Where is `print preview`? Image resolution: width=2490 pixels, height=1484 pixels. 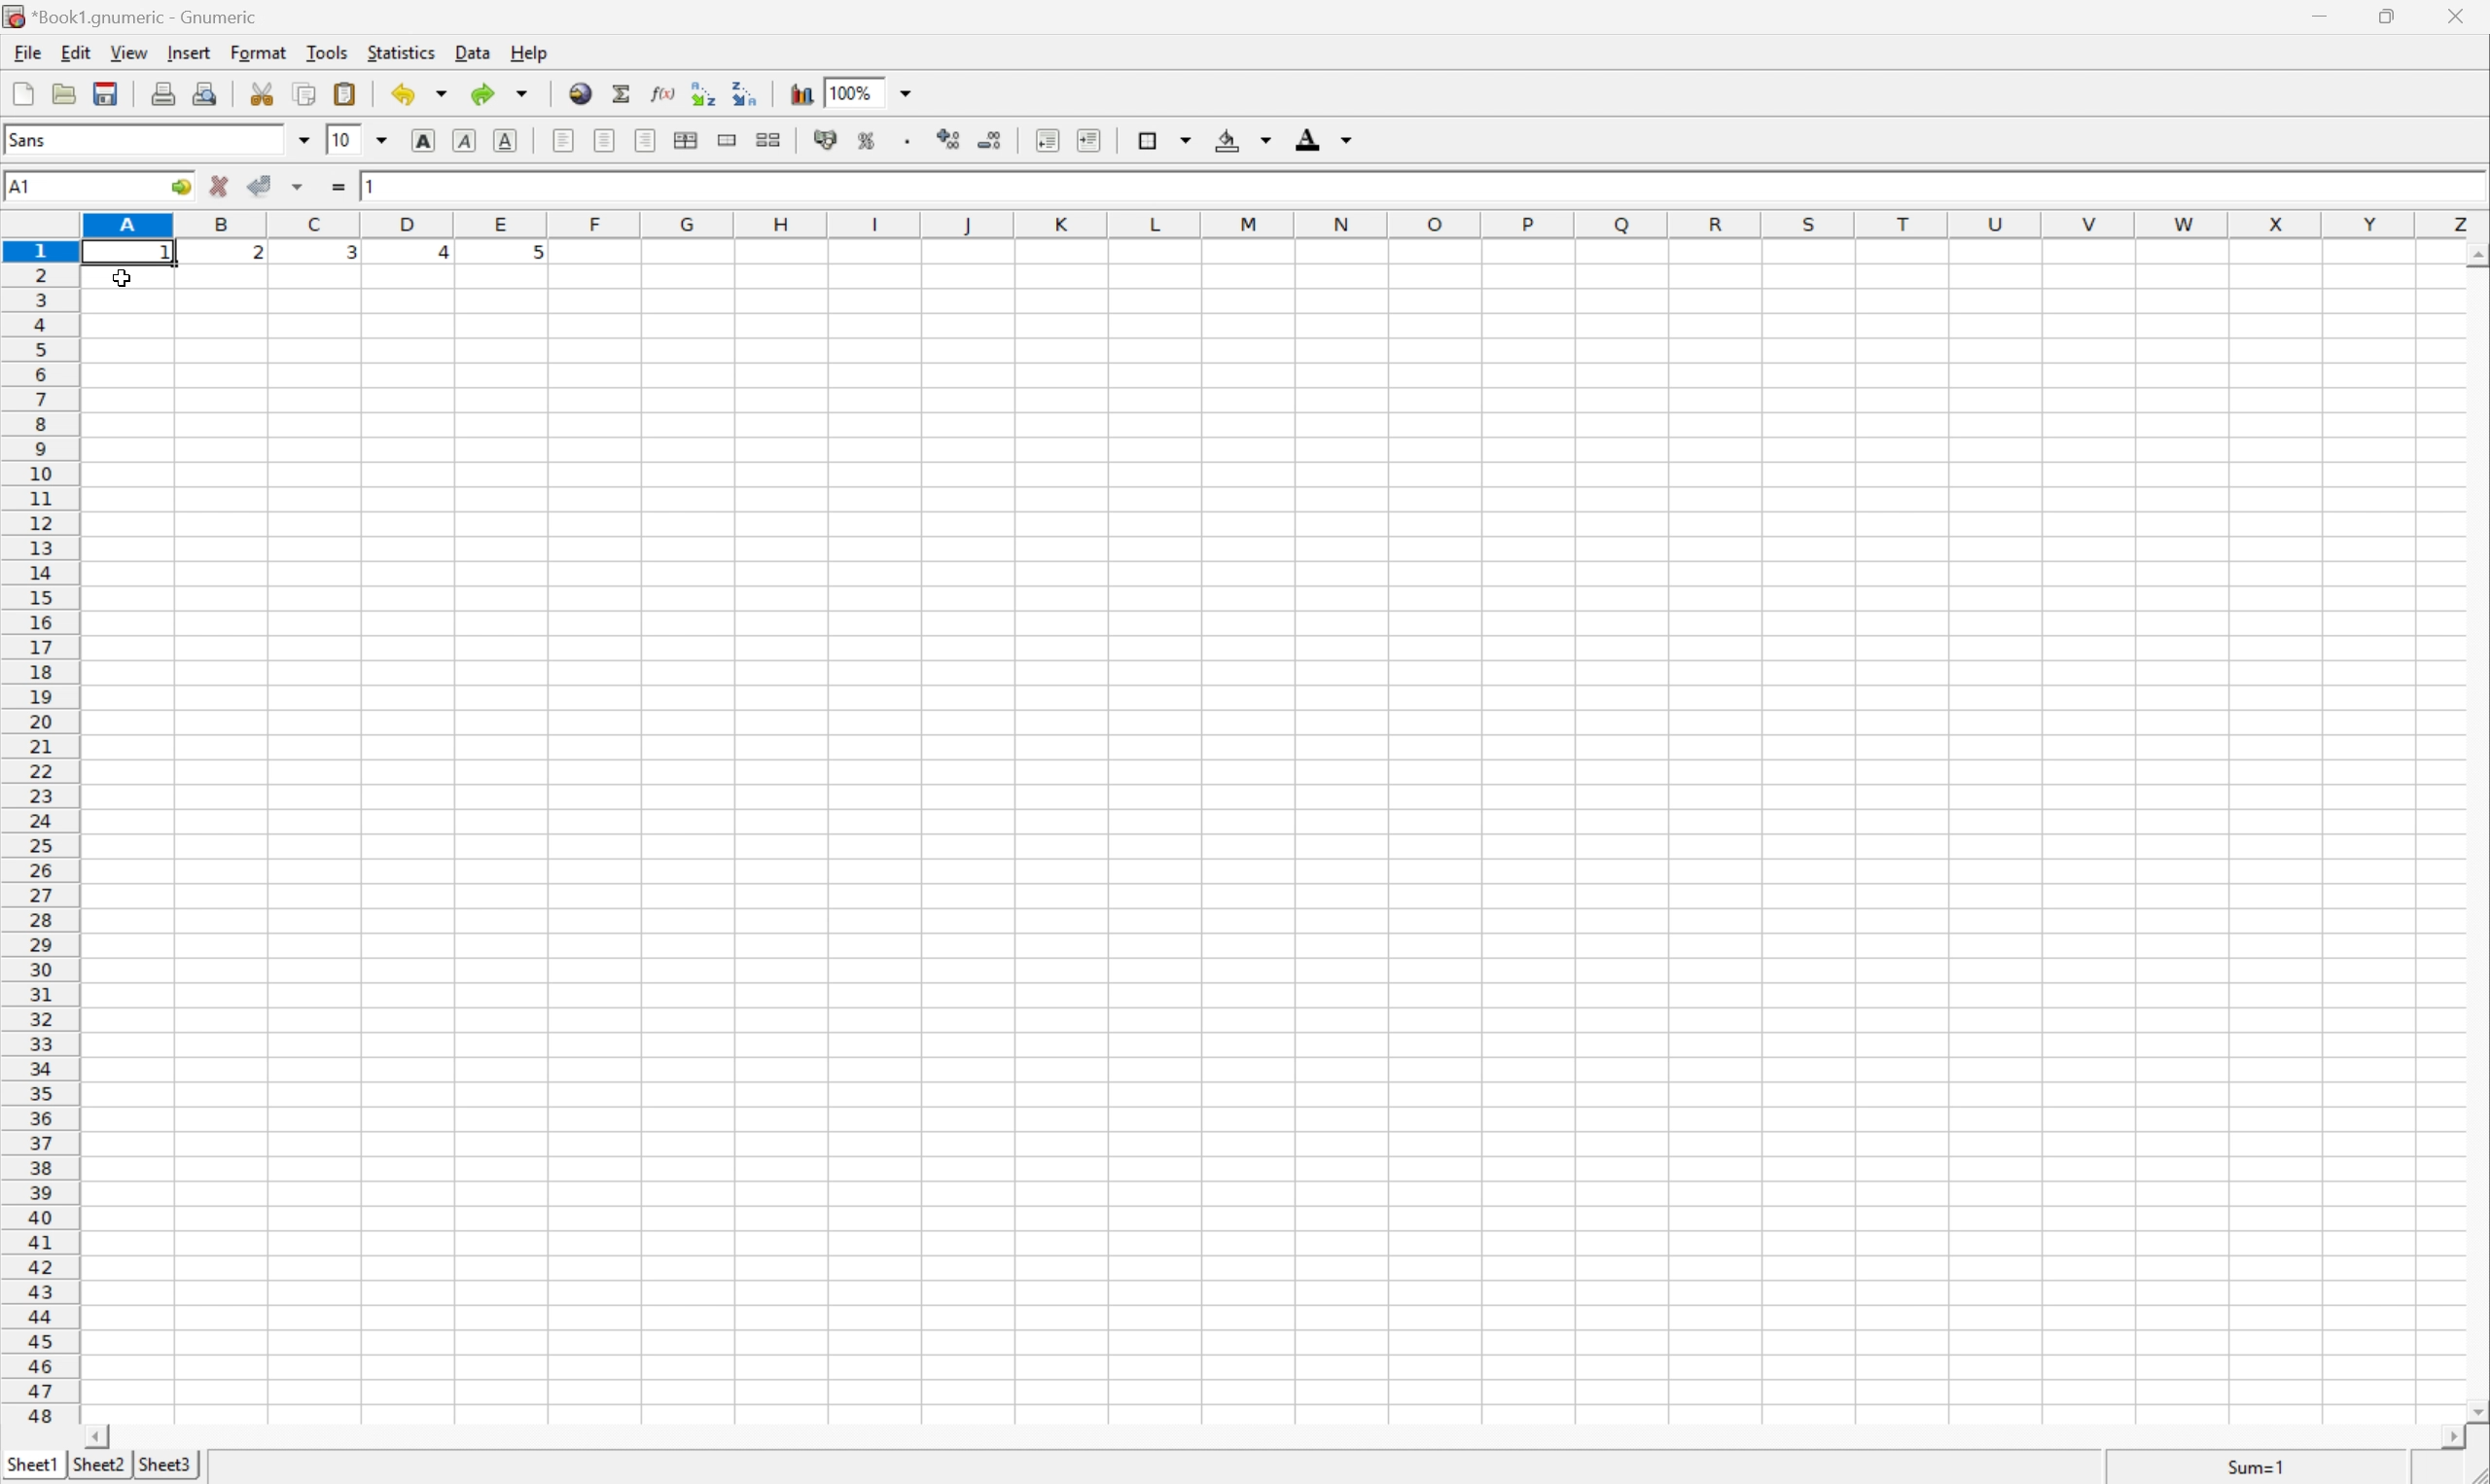
print preview is located at coordinates (207, 91).